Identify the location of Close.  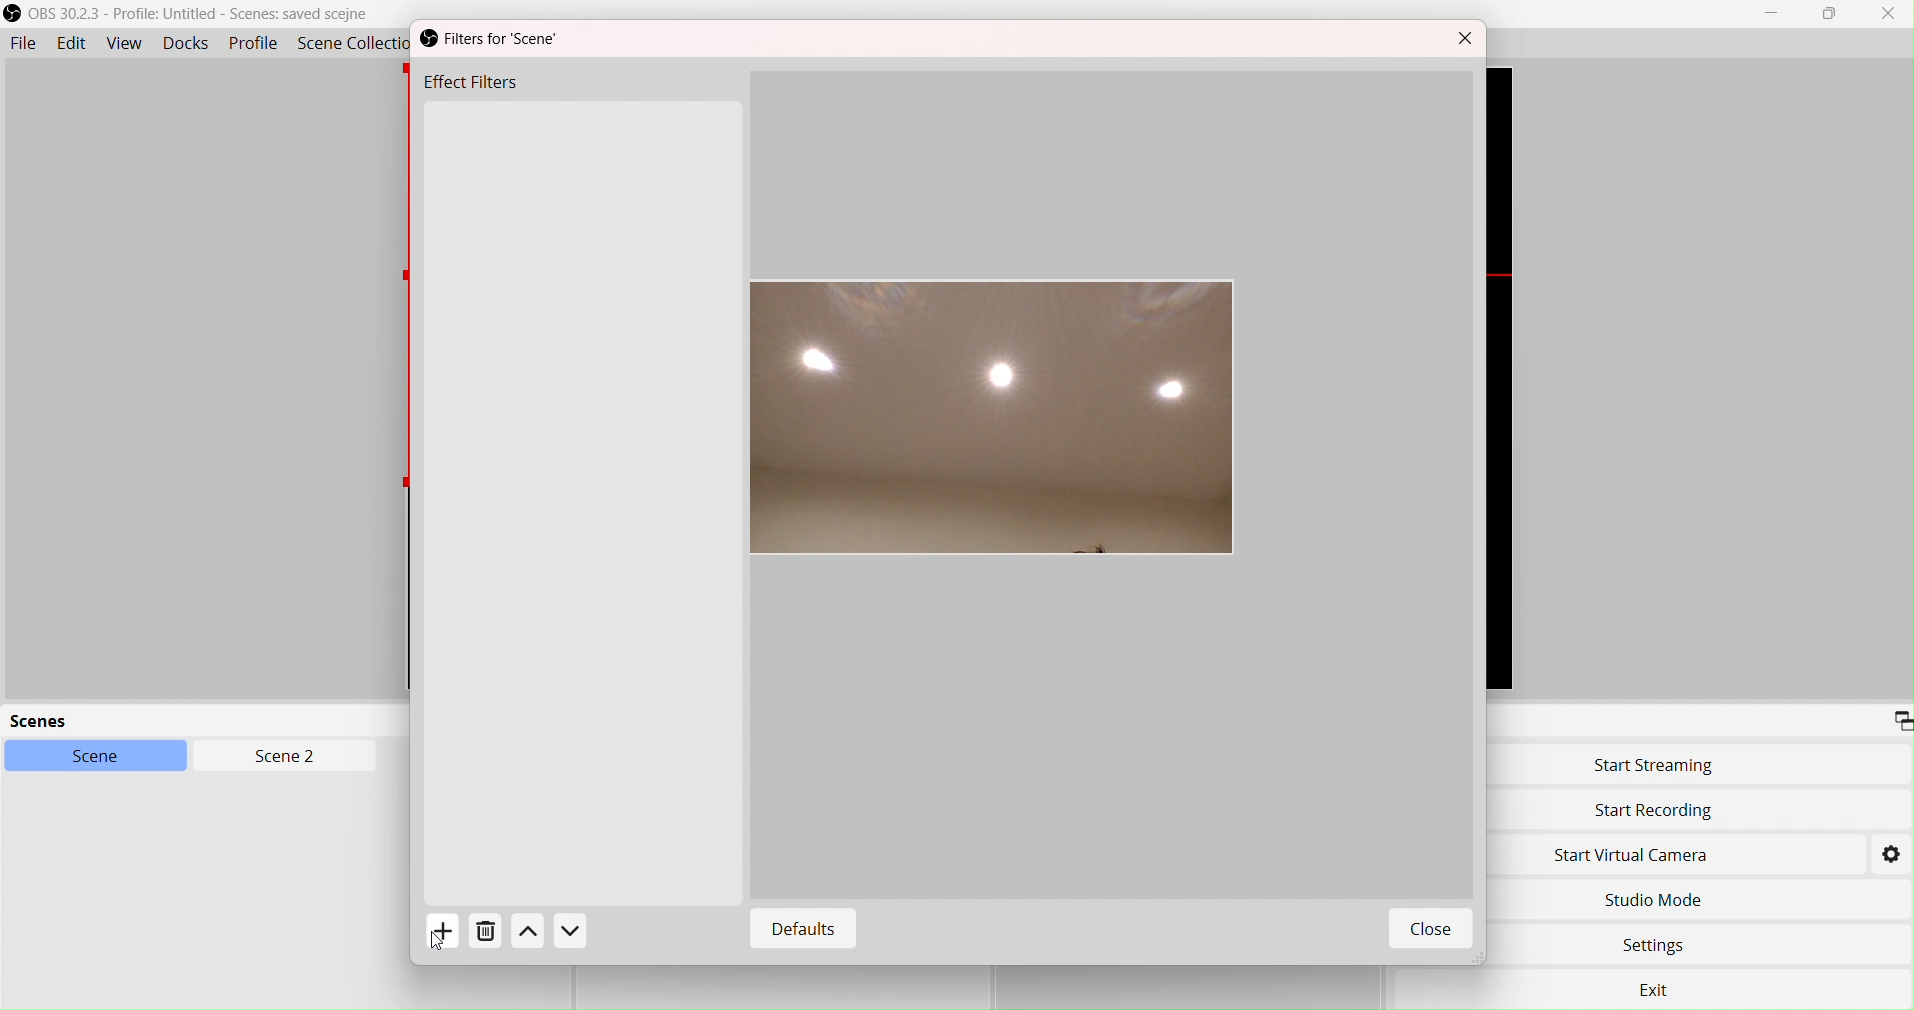
(1470, 39).